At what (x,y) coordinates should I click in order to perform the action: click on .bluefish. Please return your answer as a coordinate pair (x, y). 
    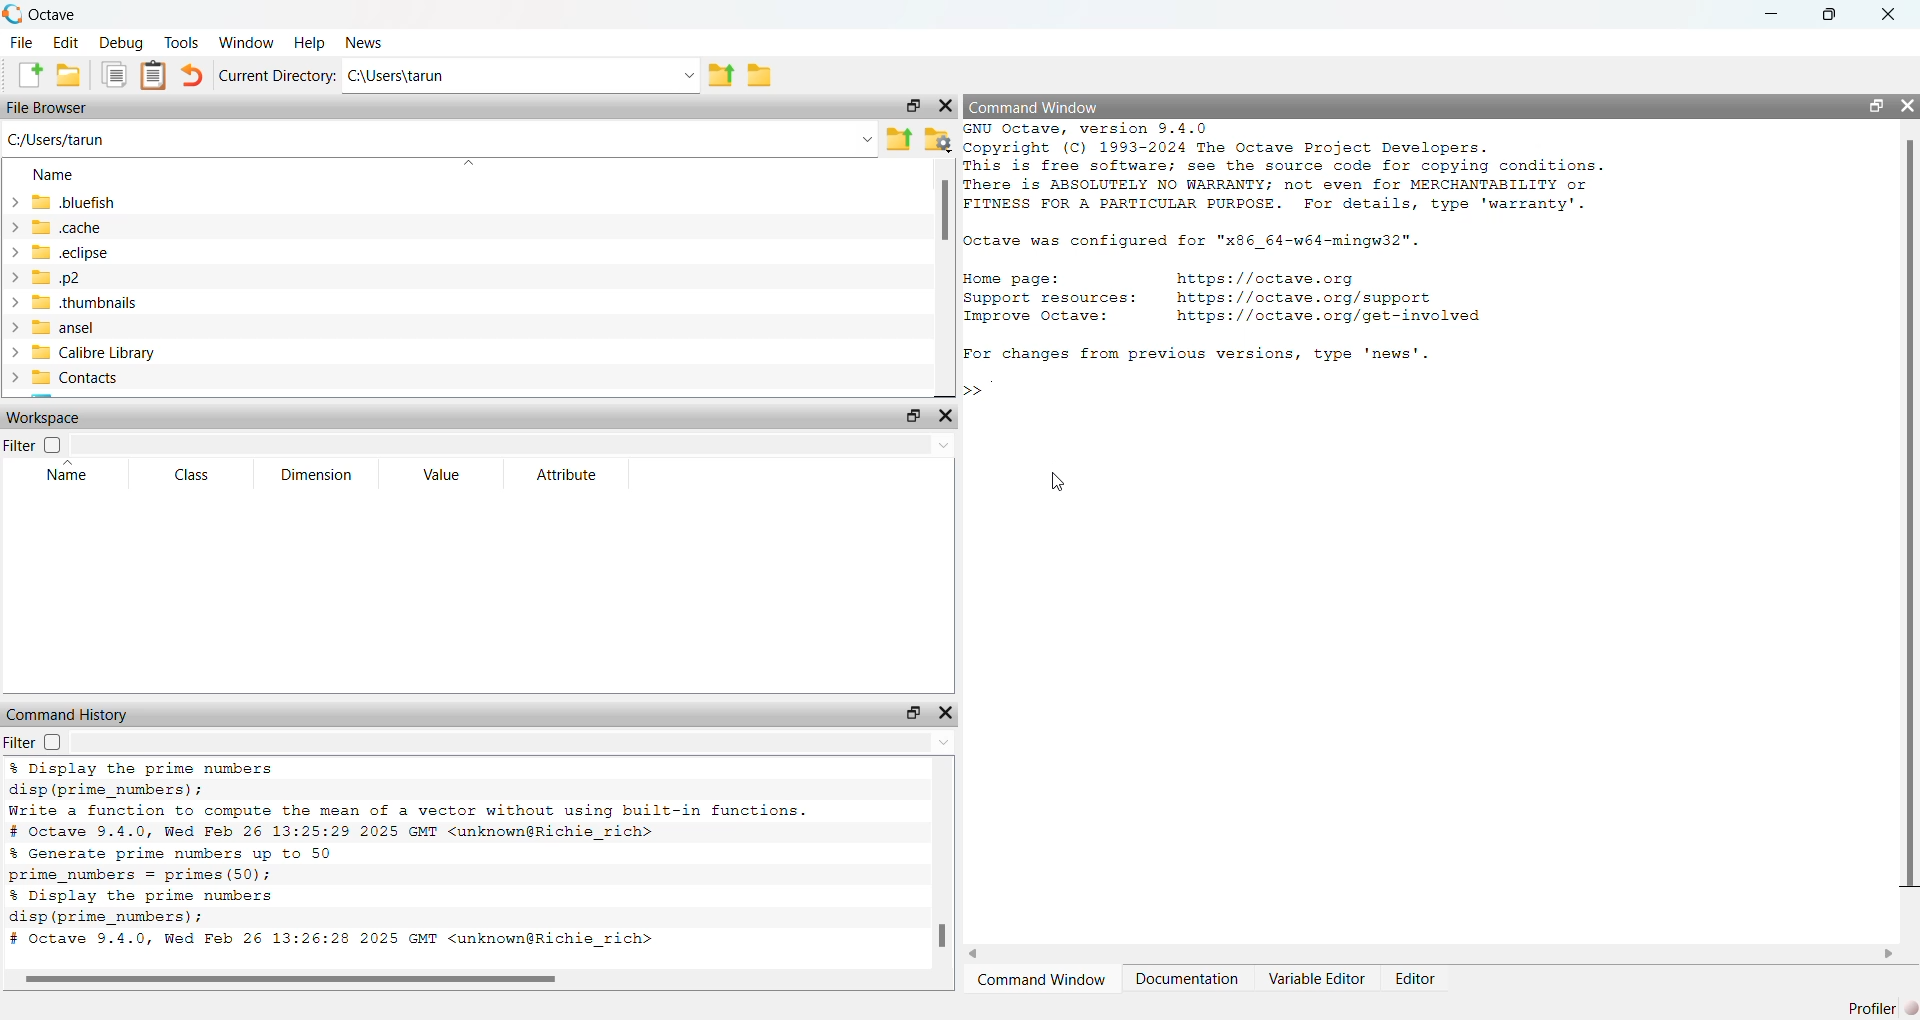
    Looking at the image, I should click on (74, 203).